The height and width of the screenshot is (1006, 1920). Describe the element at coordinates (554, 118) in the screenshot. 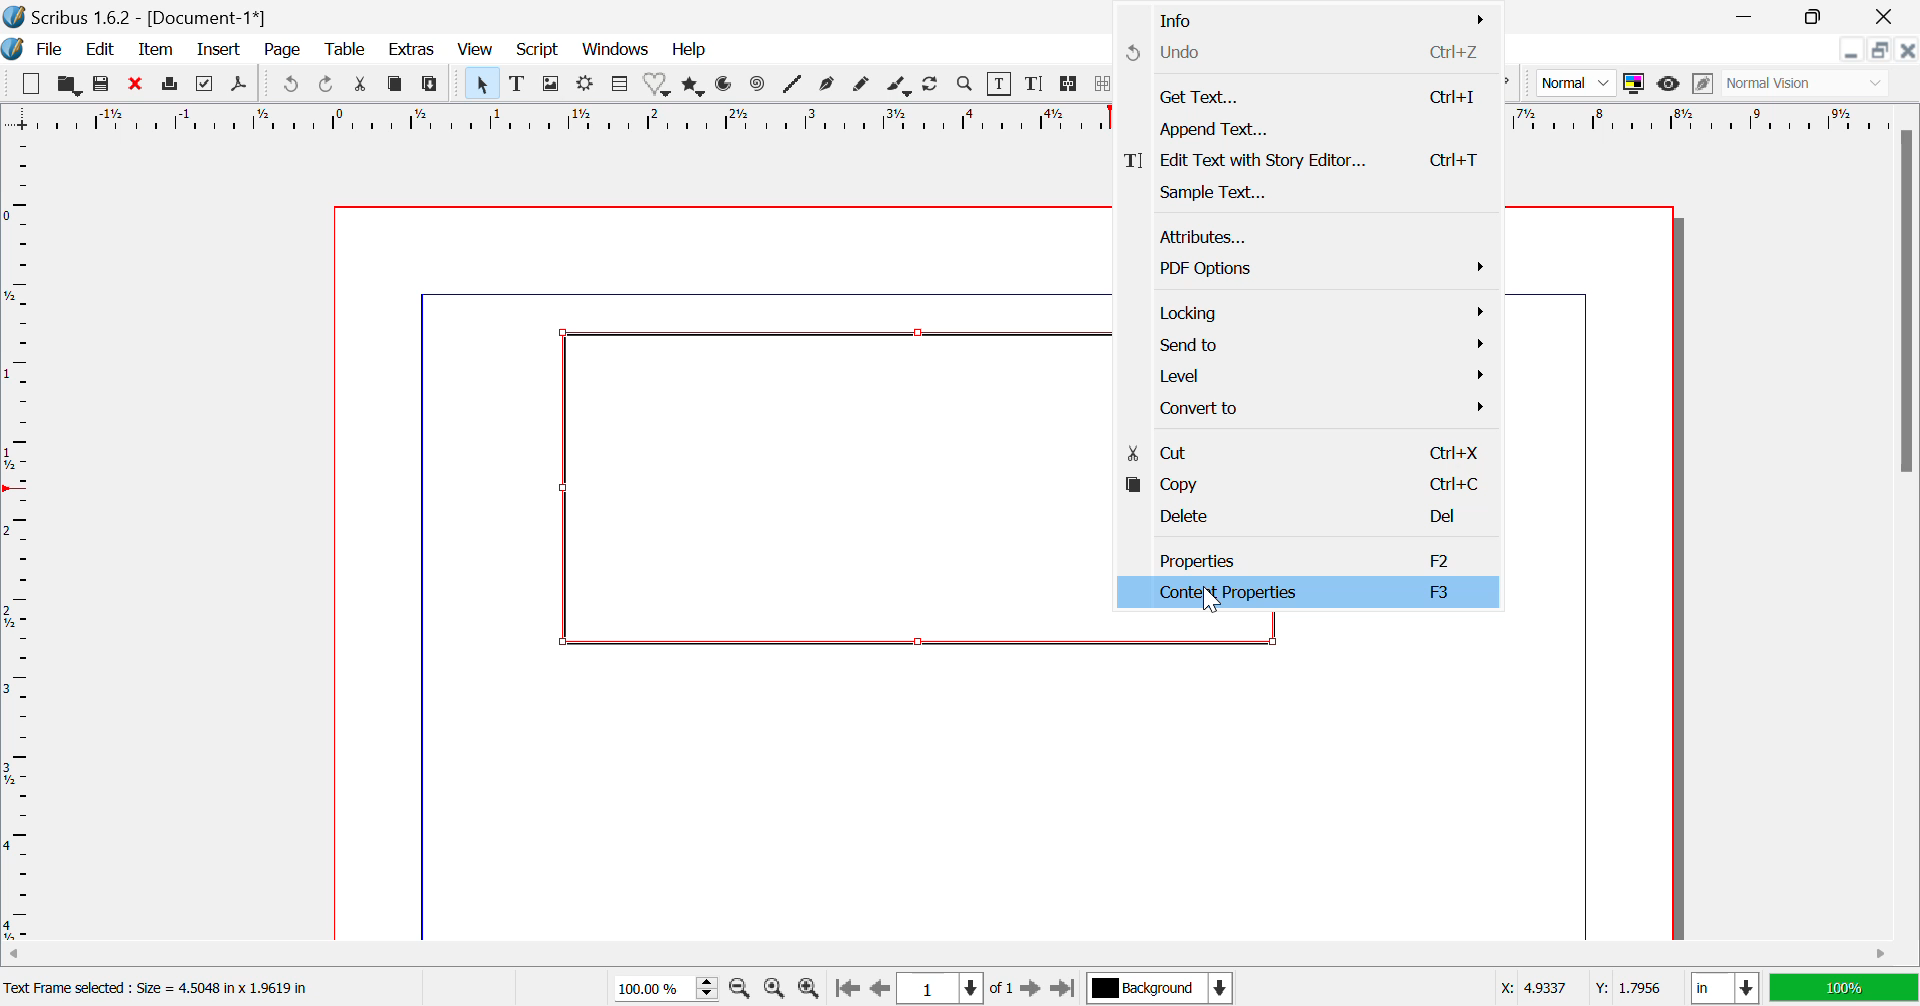

I see `Vertical Page Margins` at that location.